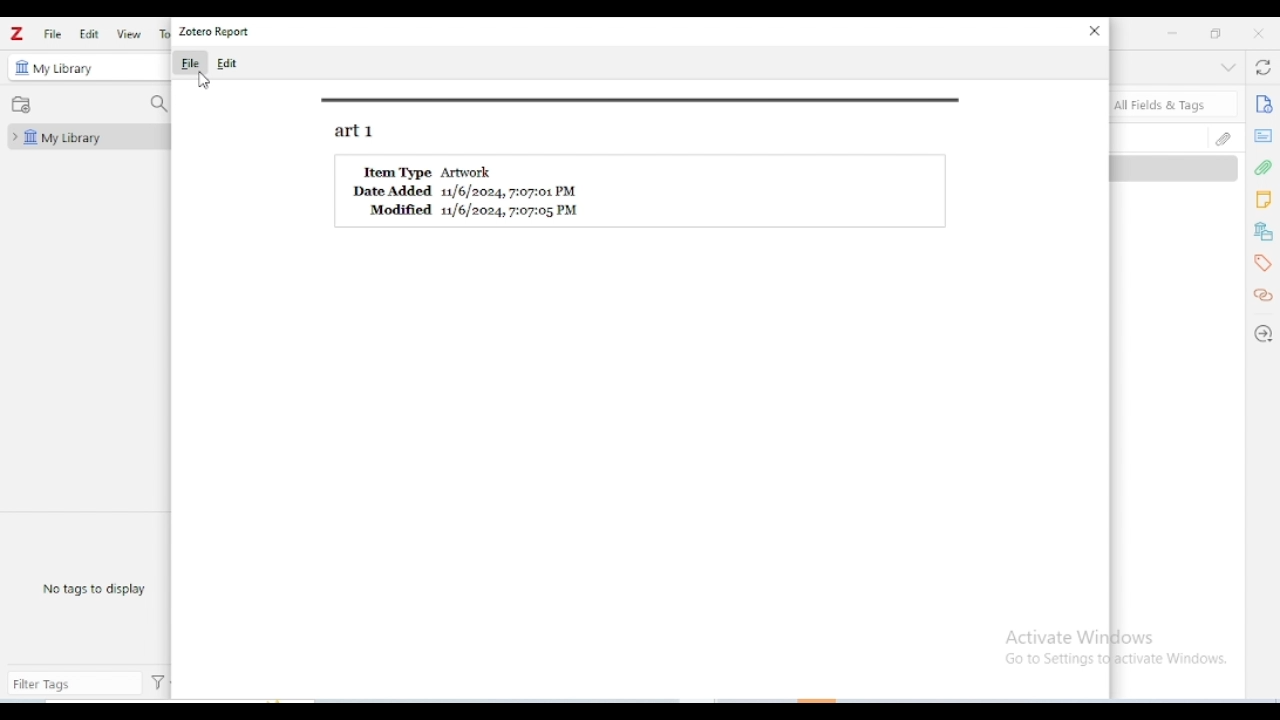  Describe the element at coordinates (1262, 295) in the screenshot. I see `related` at that location.